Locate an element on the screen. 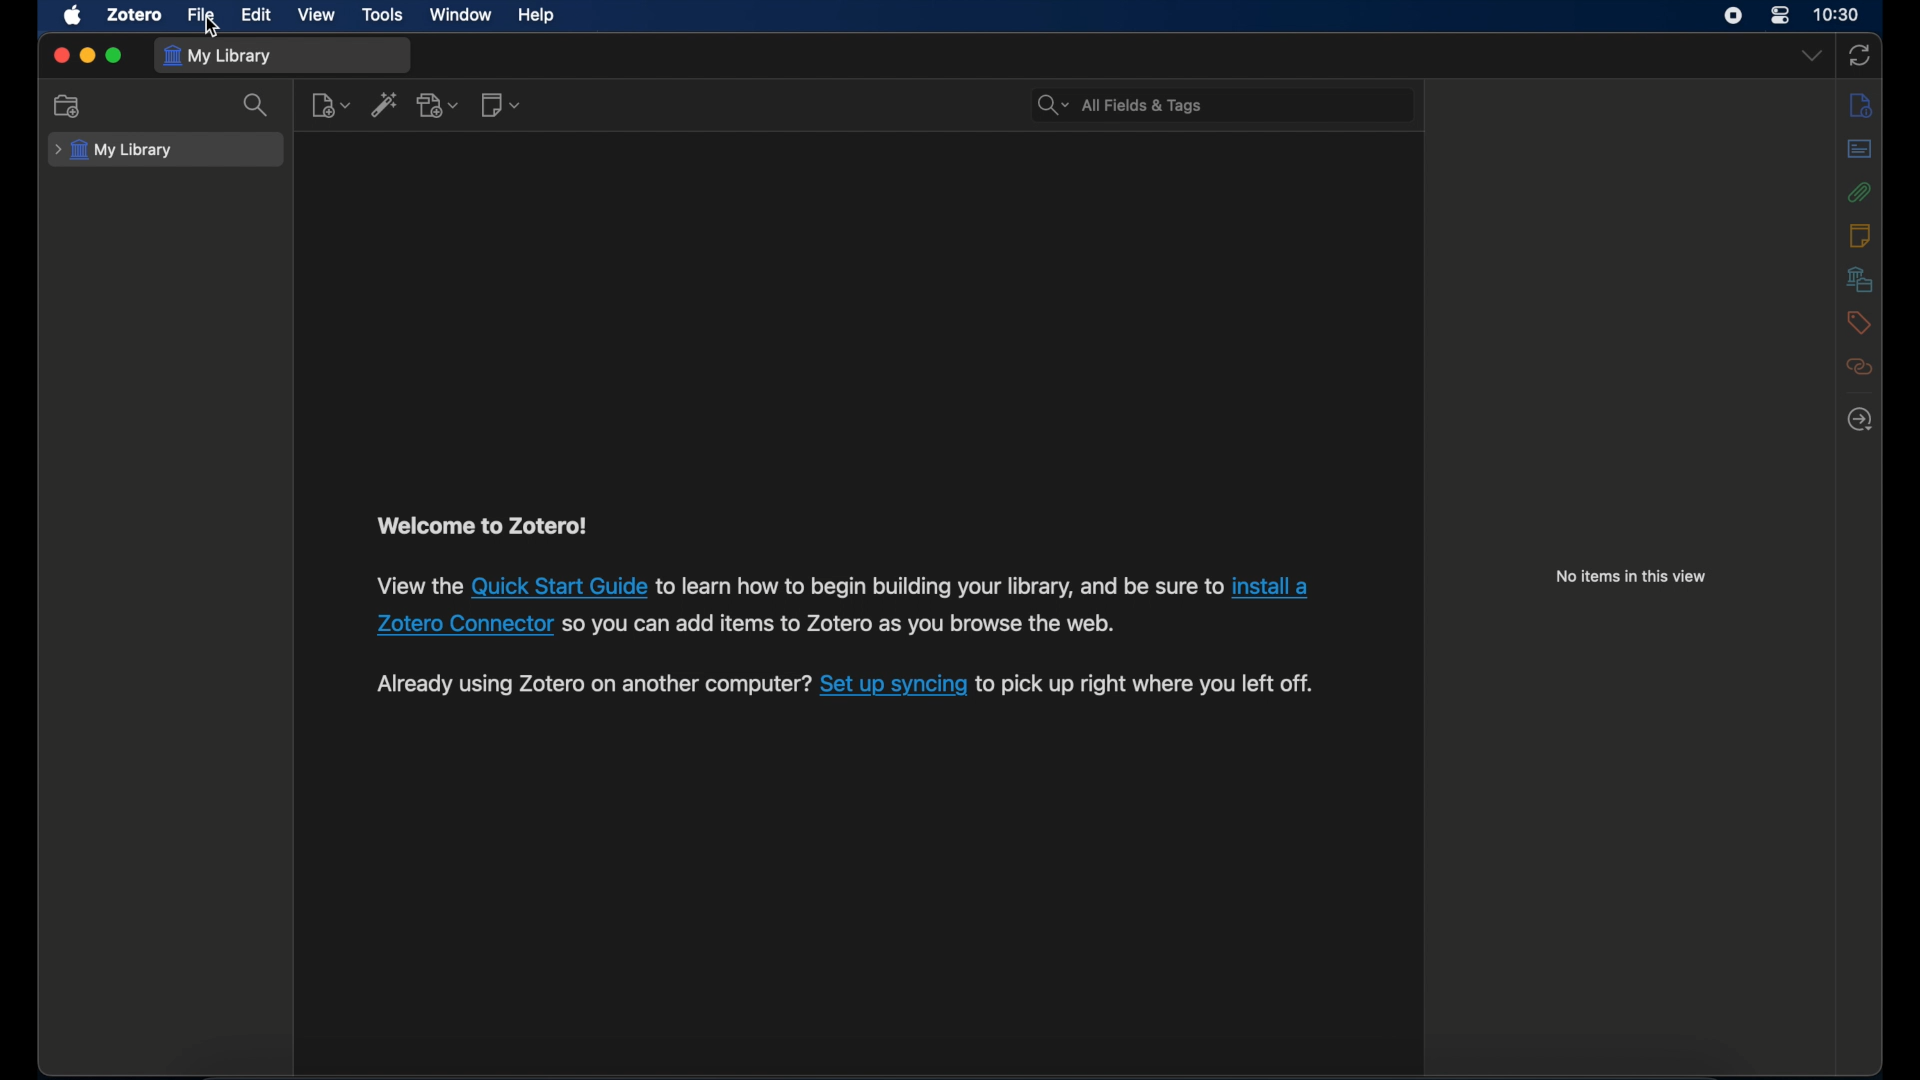 This screenshot has width=1920, height=1080. sync is located at coordinates (1861, 56).